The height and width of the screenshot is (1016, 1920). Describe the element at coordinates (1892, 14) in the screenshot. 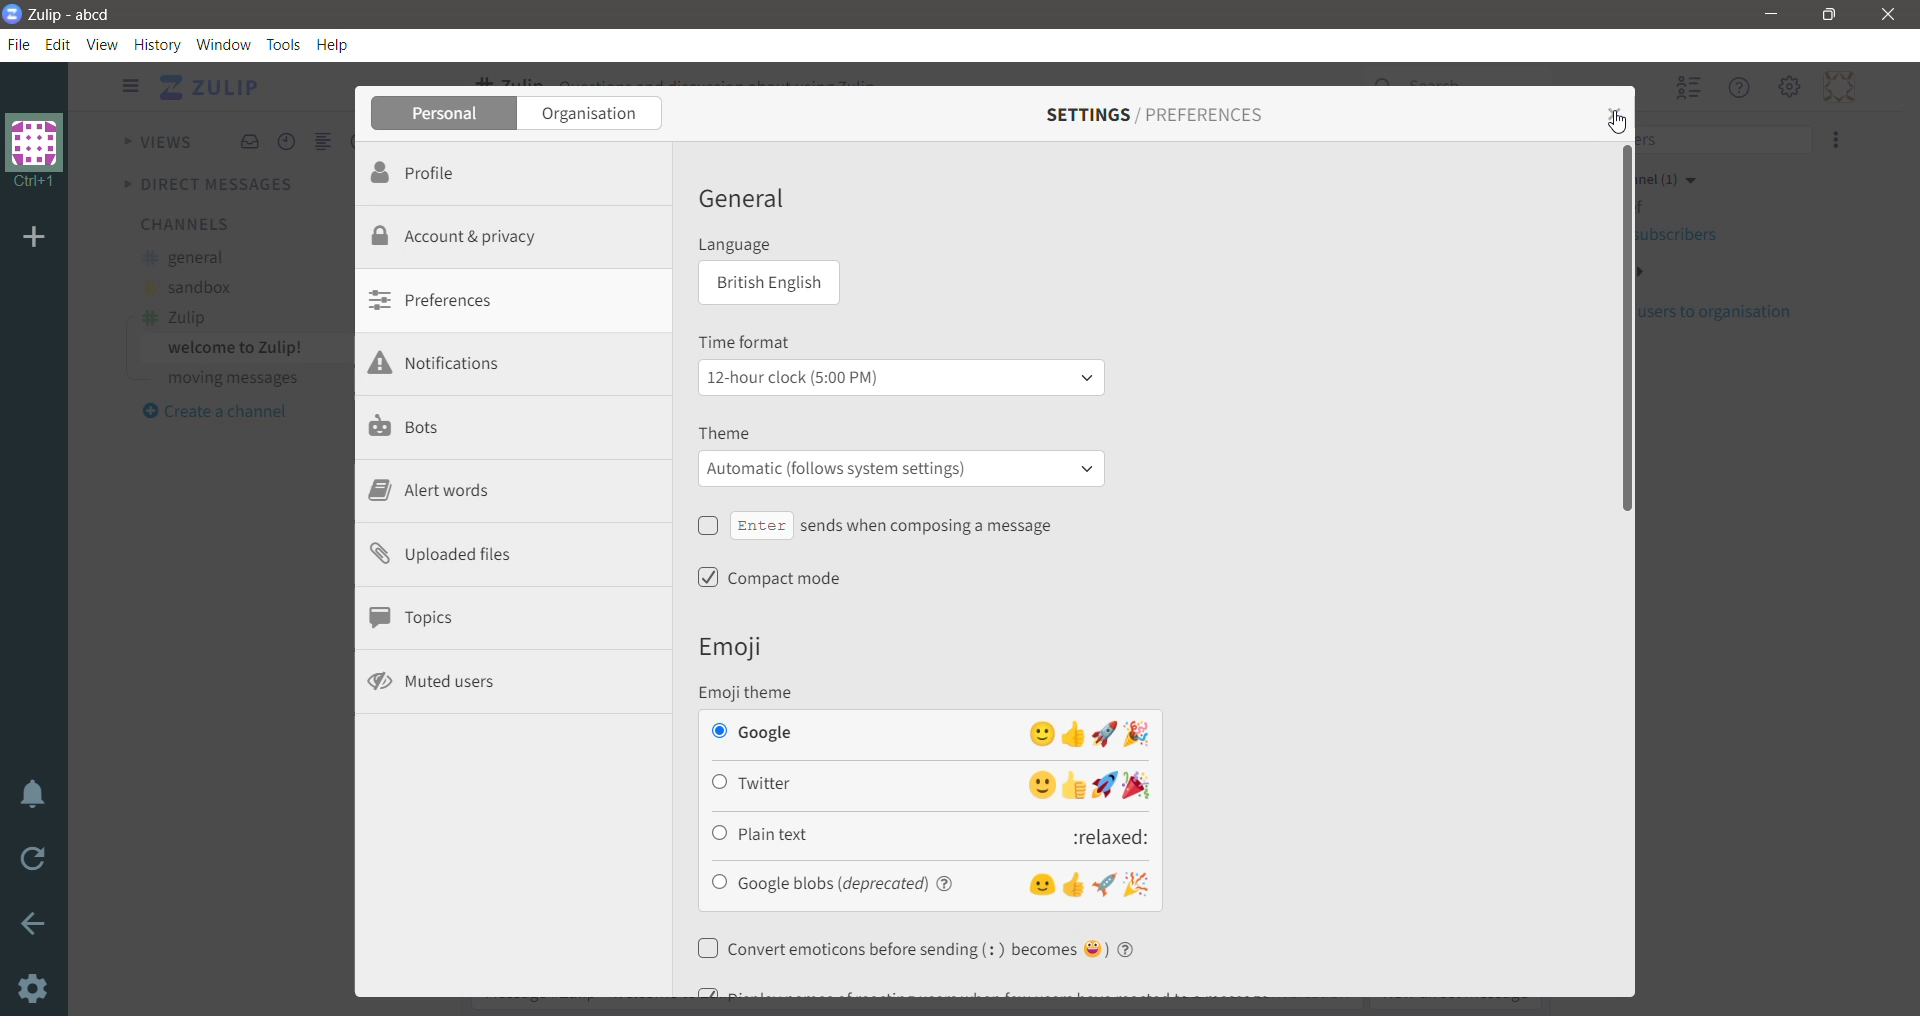

I see `Close` at that location.